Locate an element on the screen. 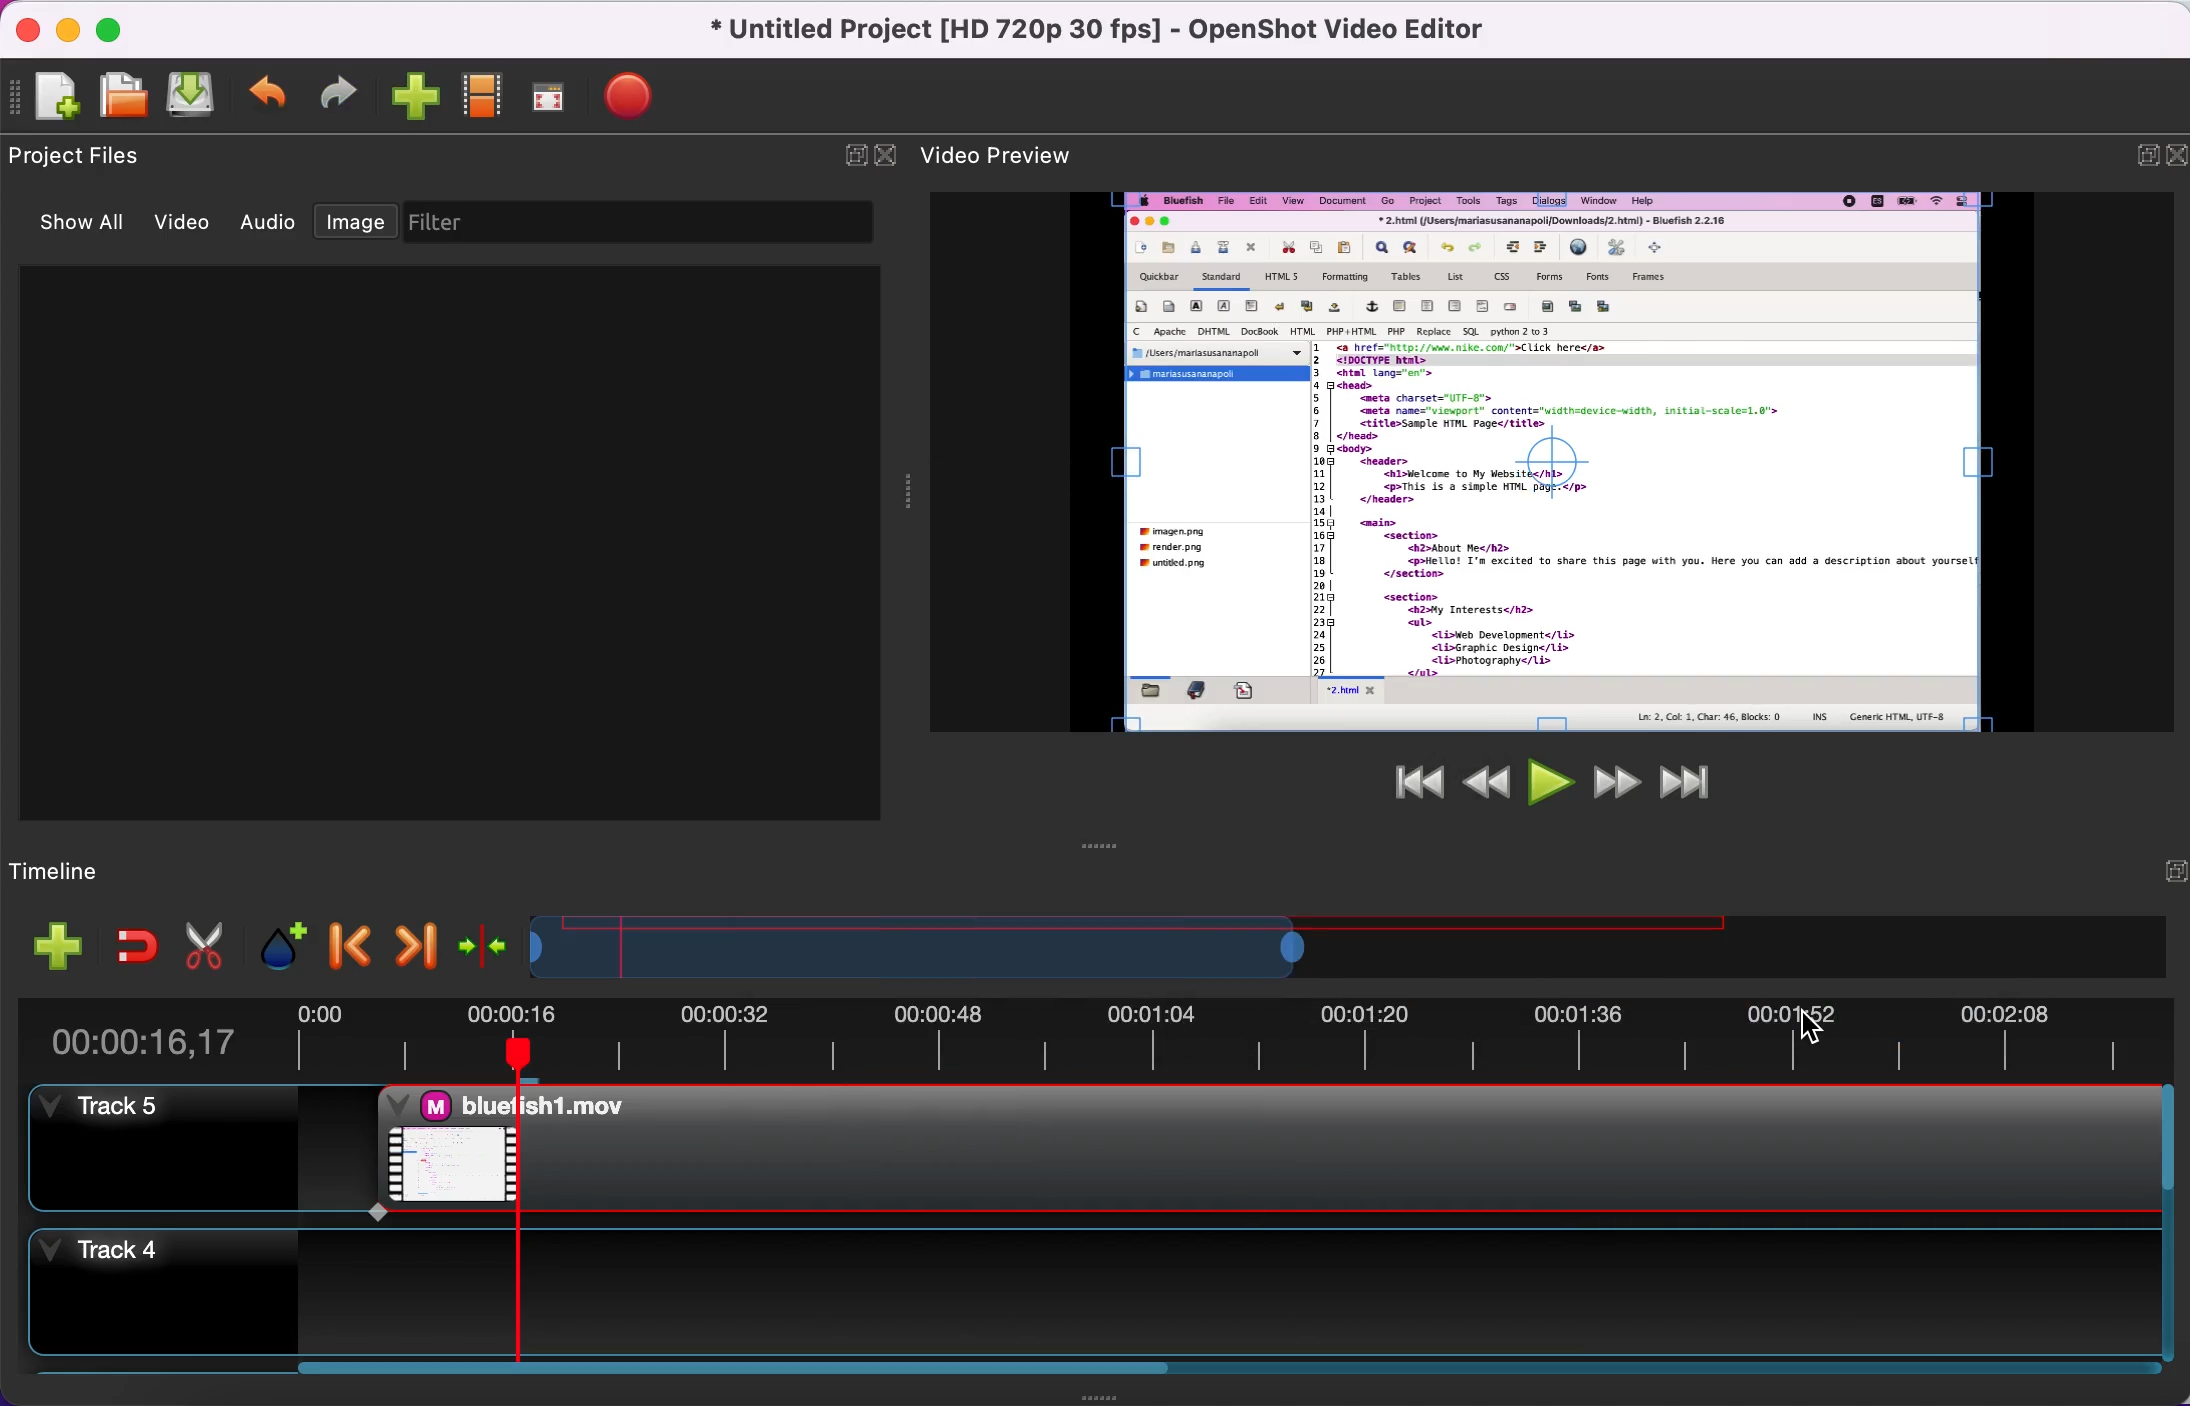 The height and width of the screenshot is (1406, 2190). image is located at coordinates (360, 223).